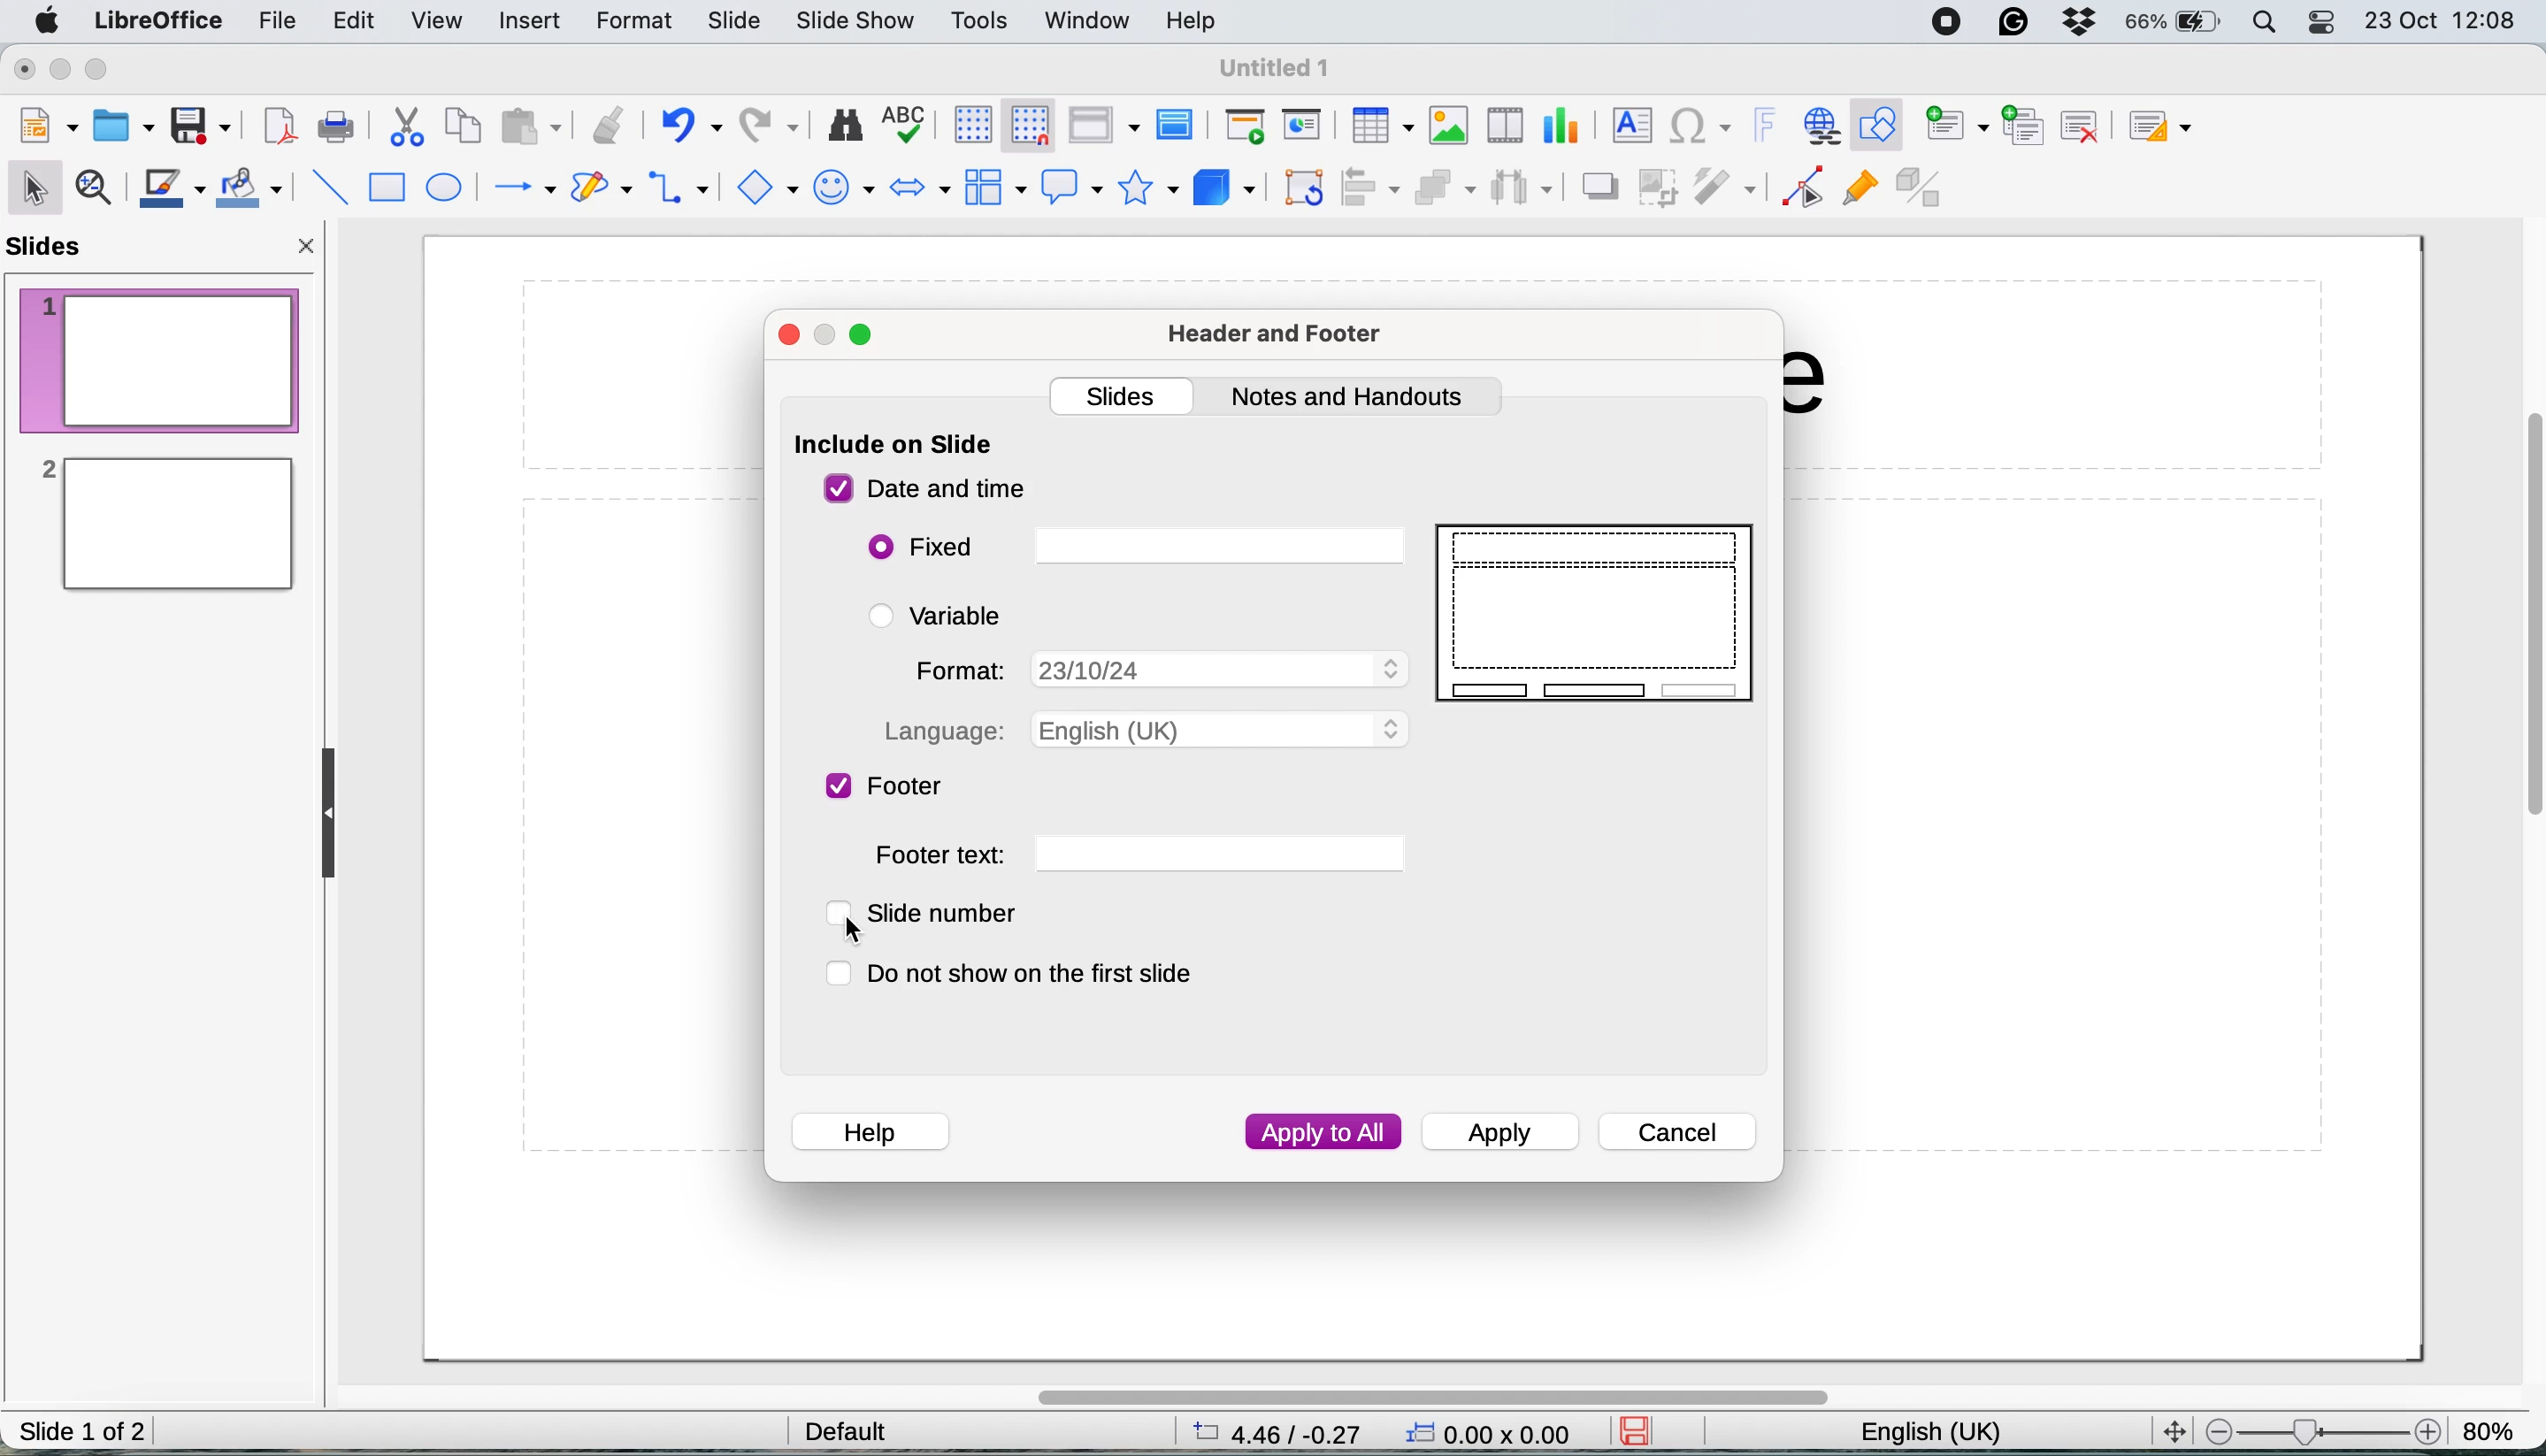 Image resolution: width=2546 pixels, height=1456 pixels. What do you see at coordinates (1323, 1133) in the screenshot?
I see `apply to all` at bounding box center [1323, 1133].